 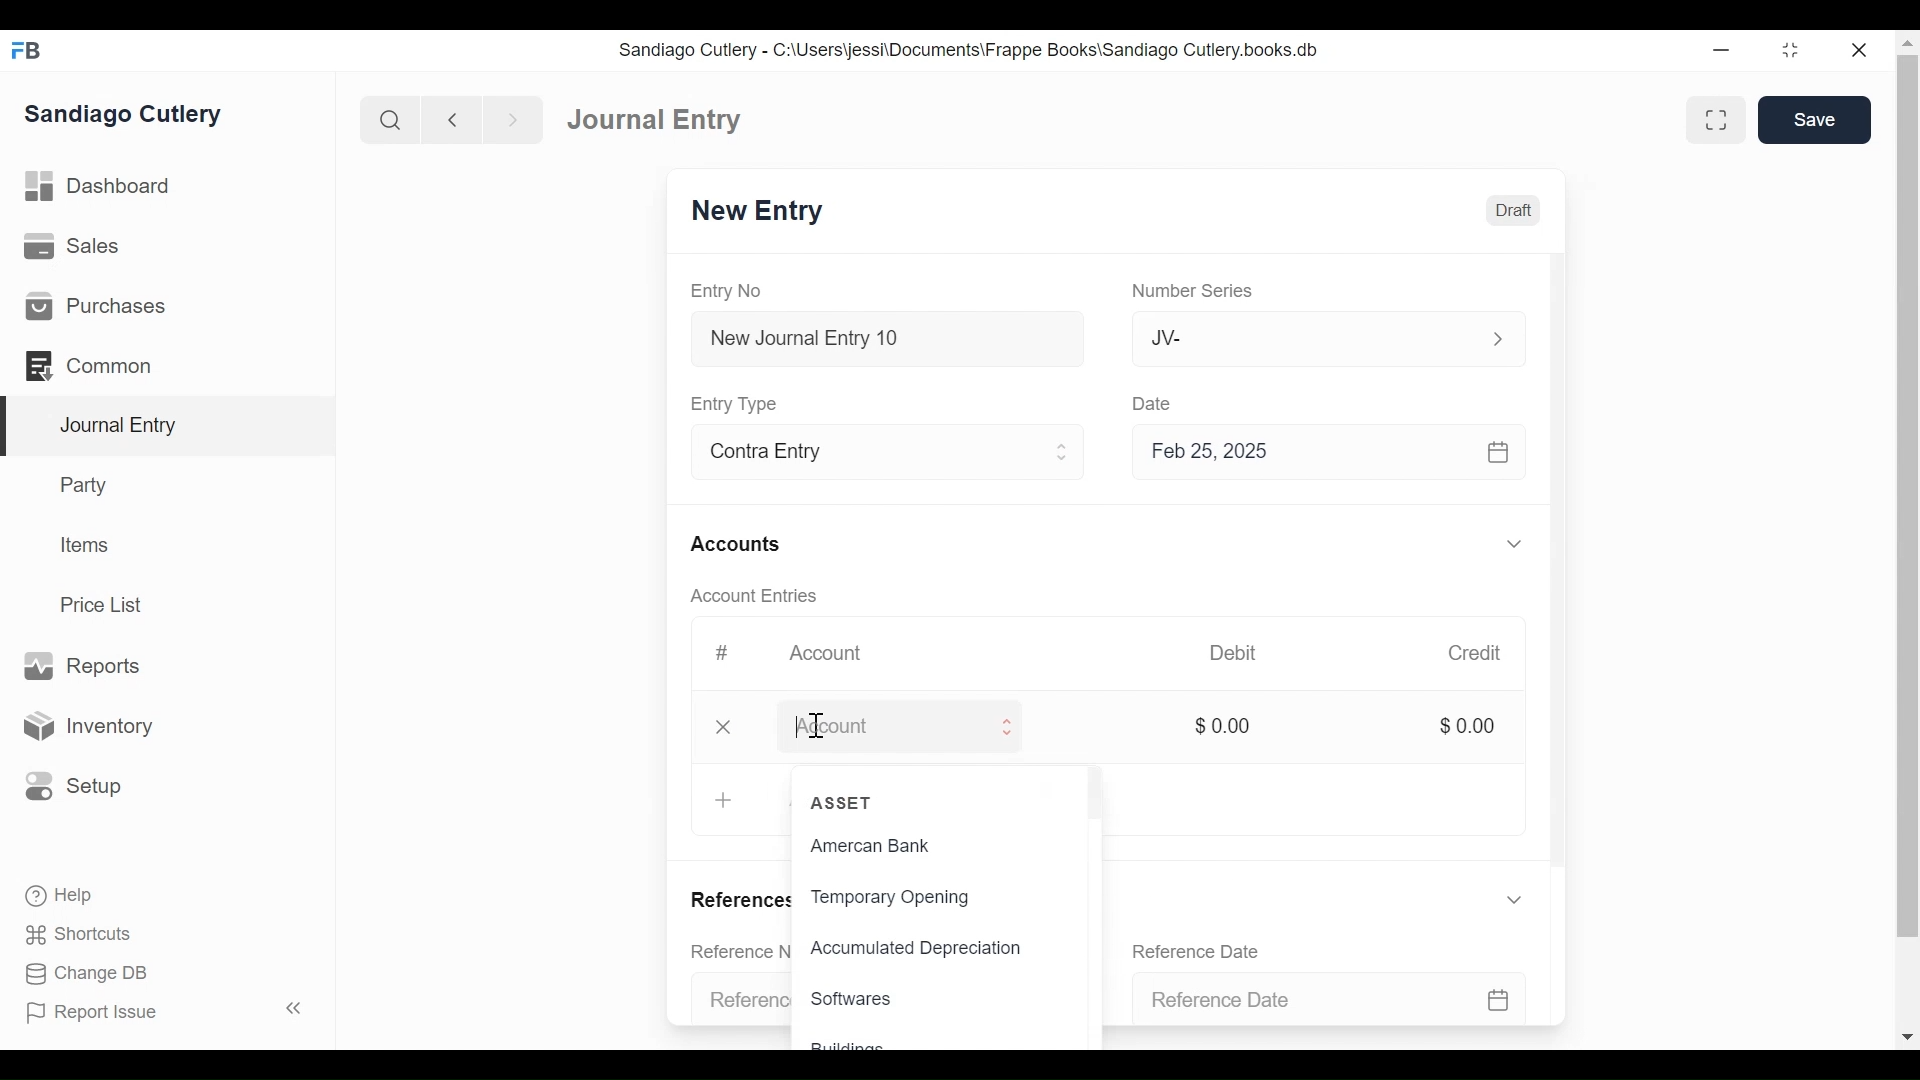 What do you see at coordinates (93, 725) in the screenshot?
I see `Inventory` at bounding box center [93, 725].